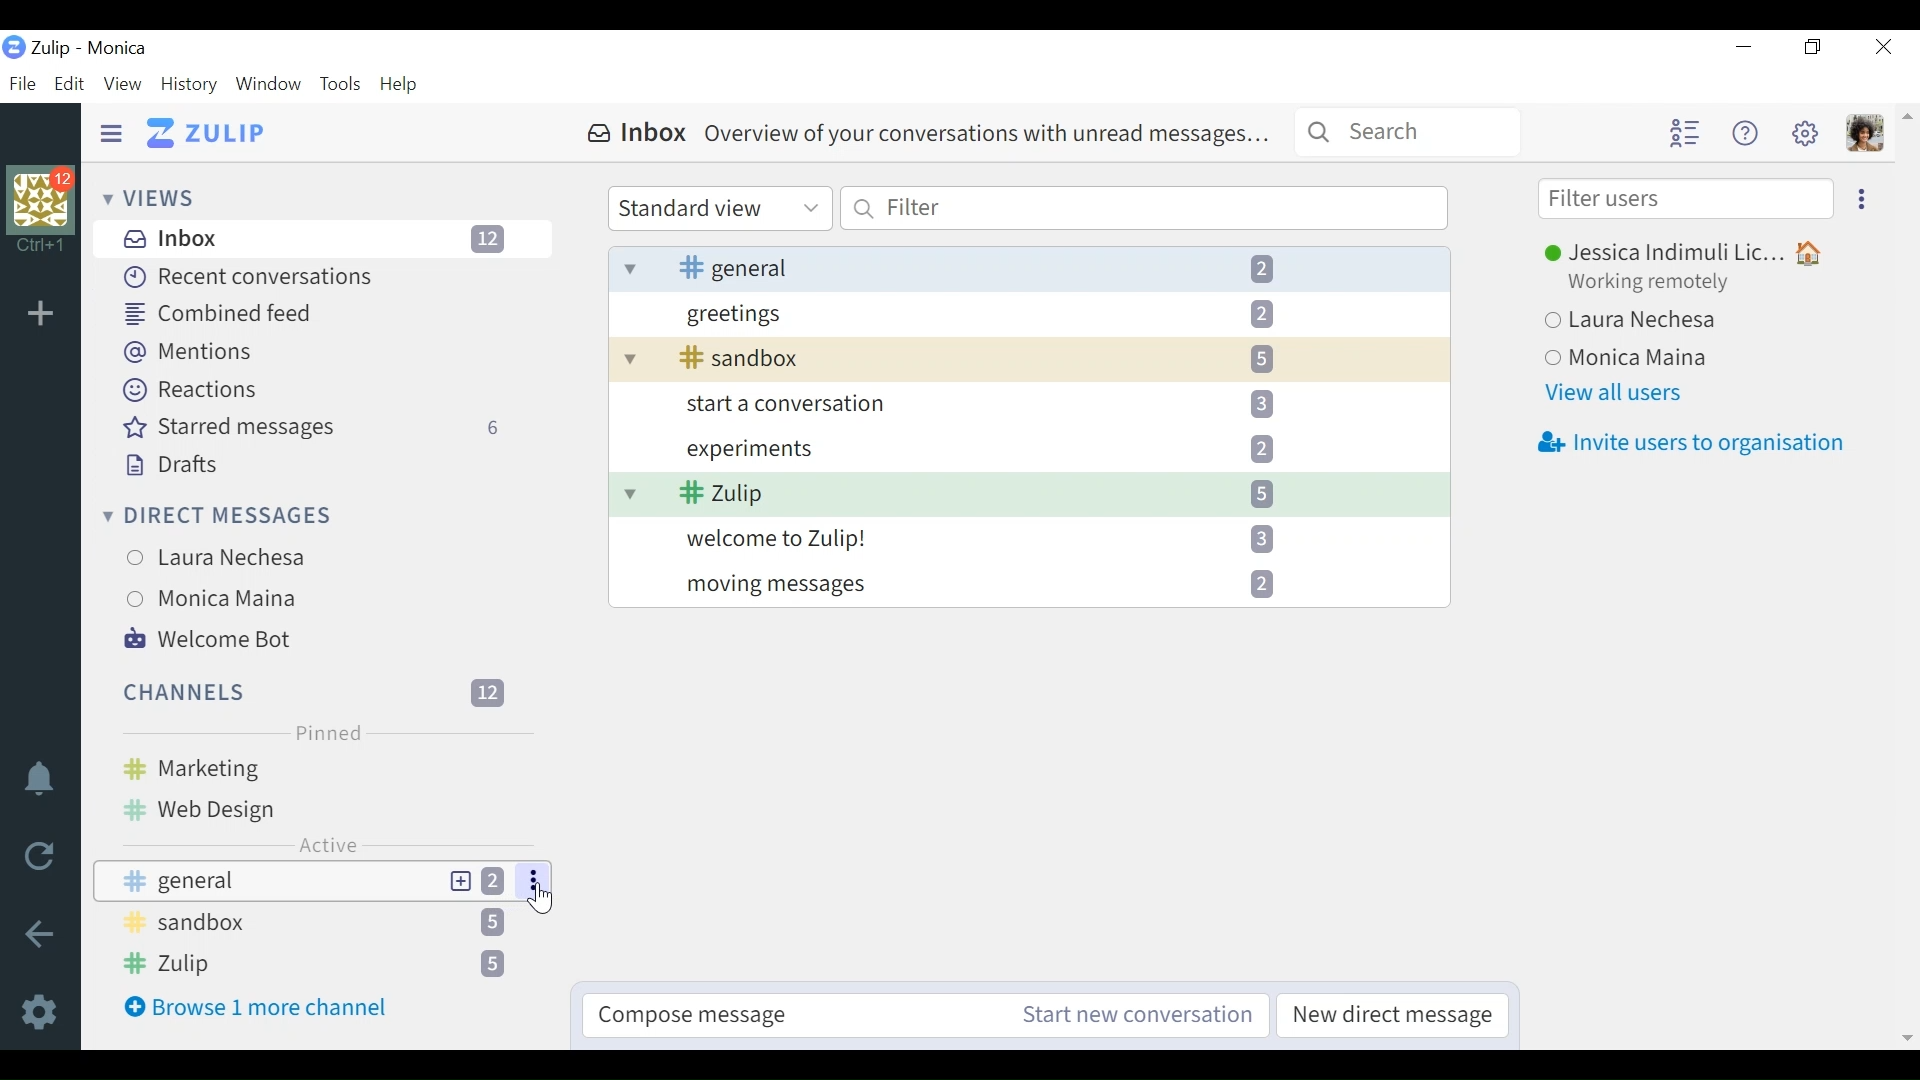  I want to click on Search, so click(1408, 130).